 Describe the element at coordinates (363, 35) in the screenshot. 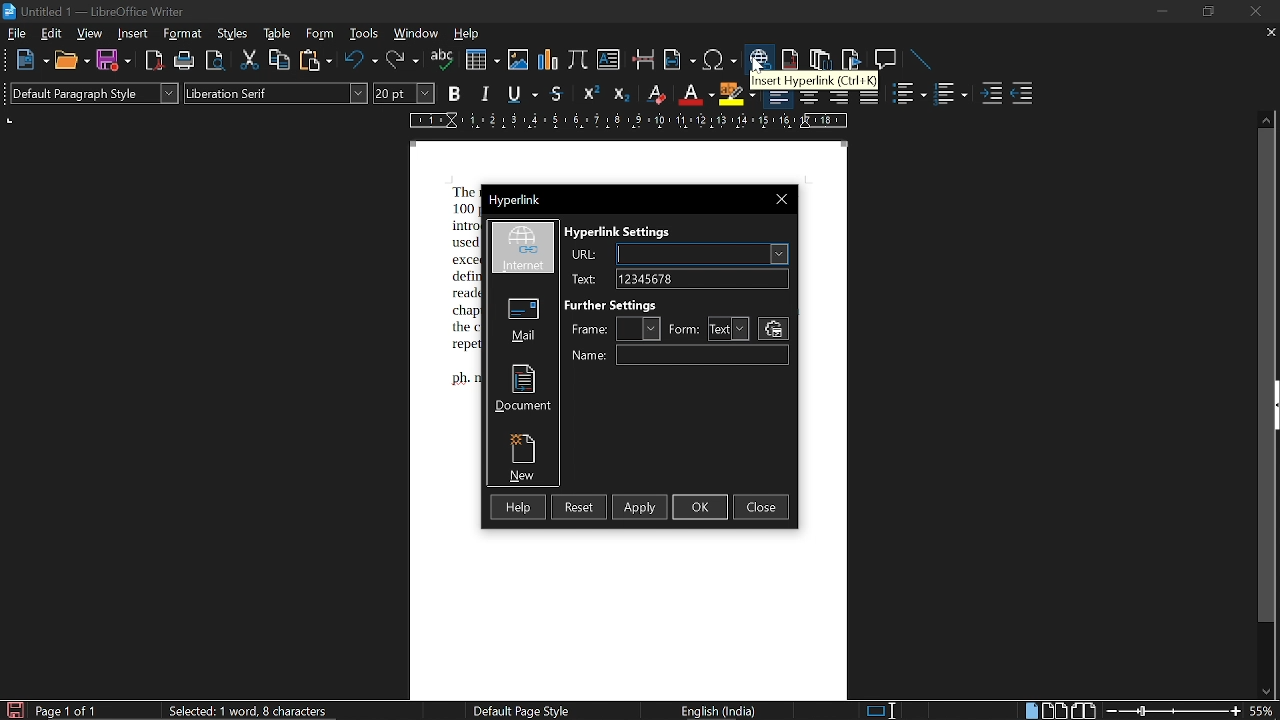

I see `tools` at that location.